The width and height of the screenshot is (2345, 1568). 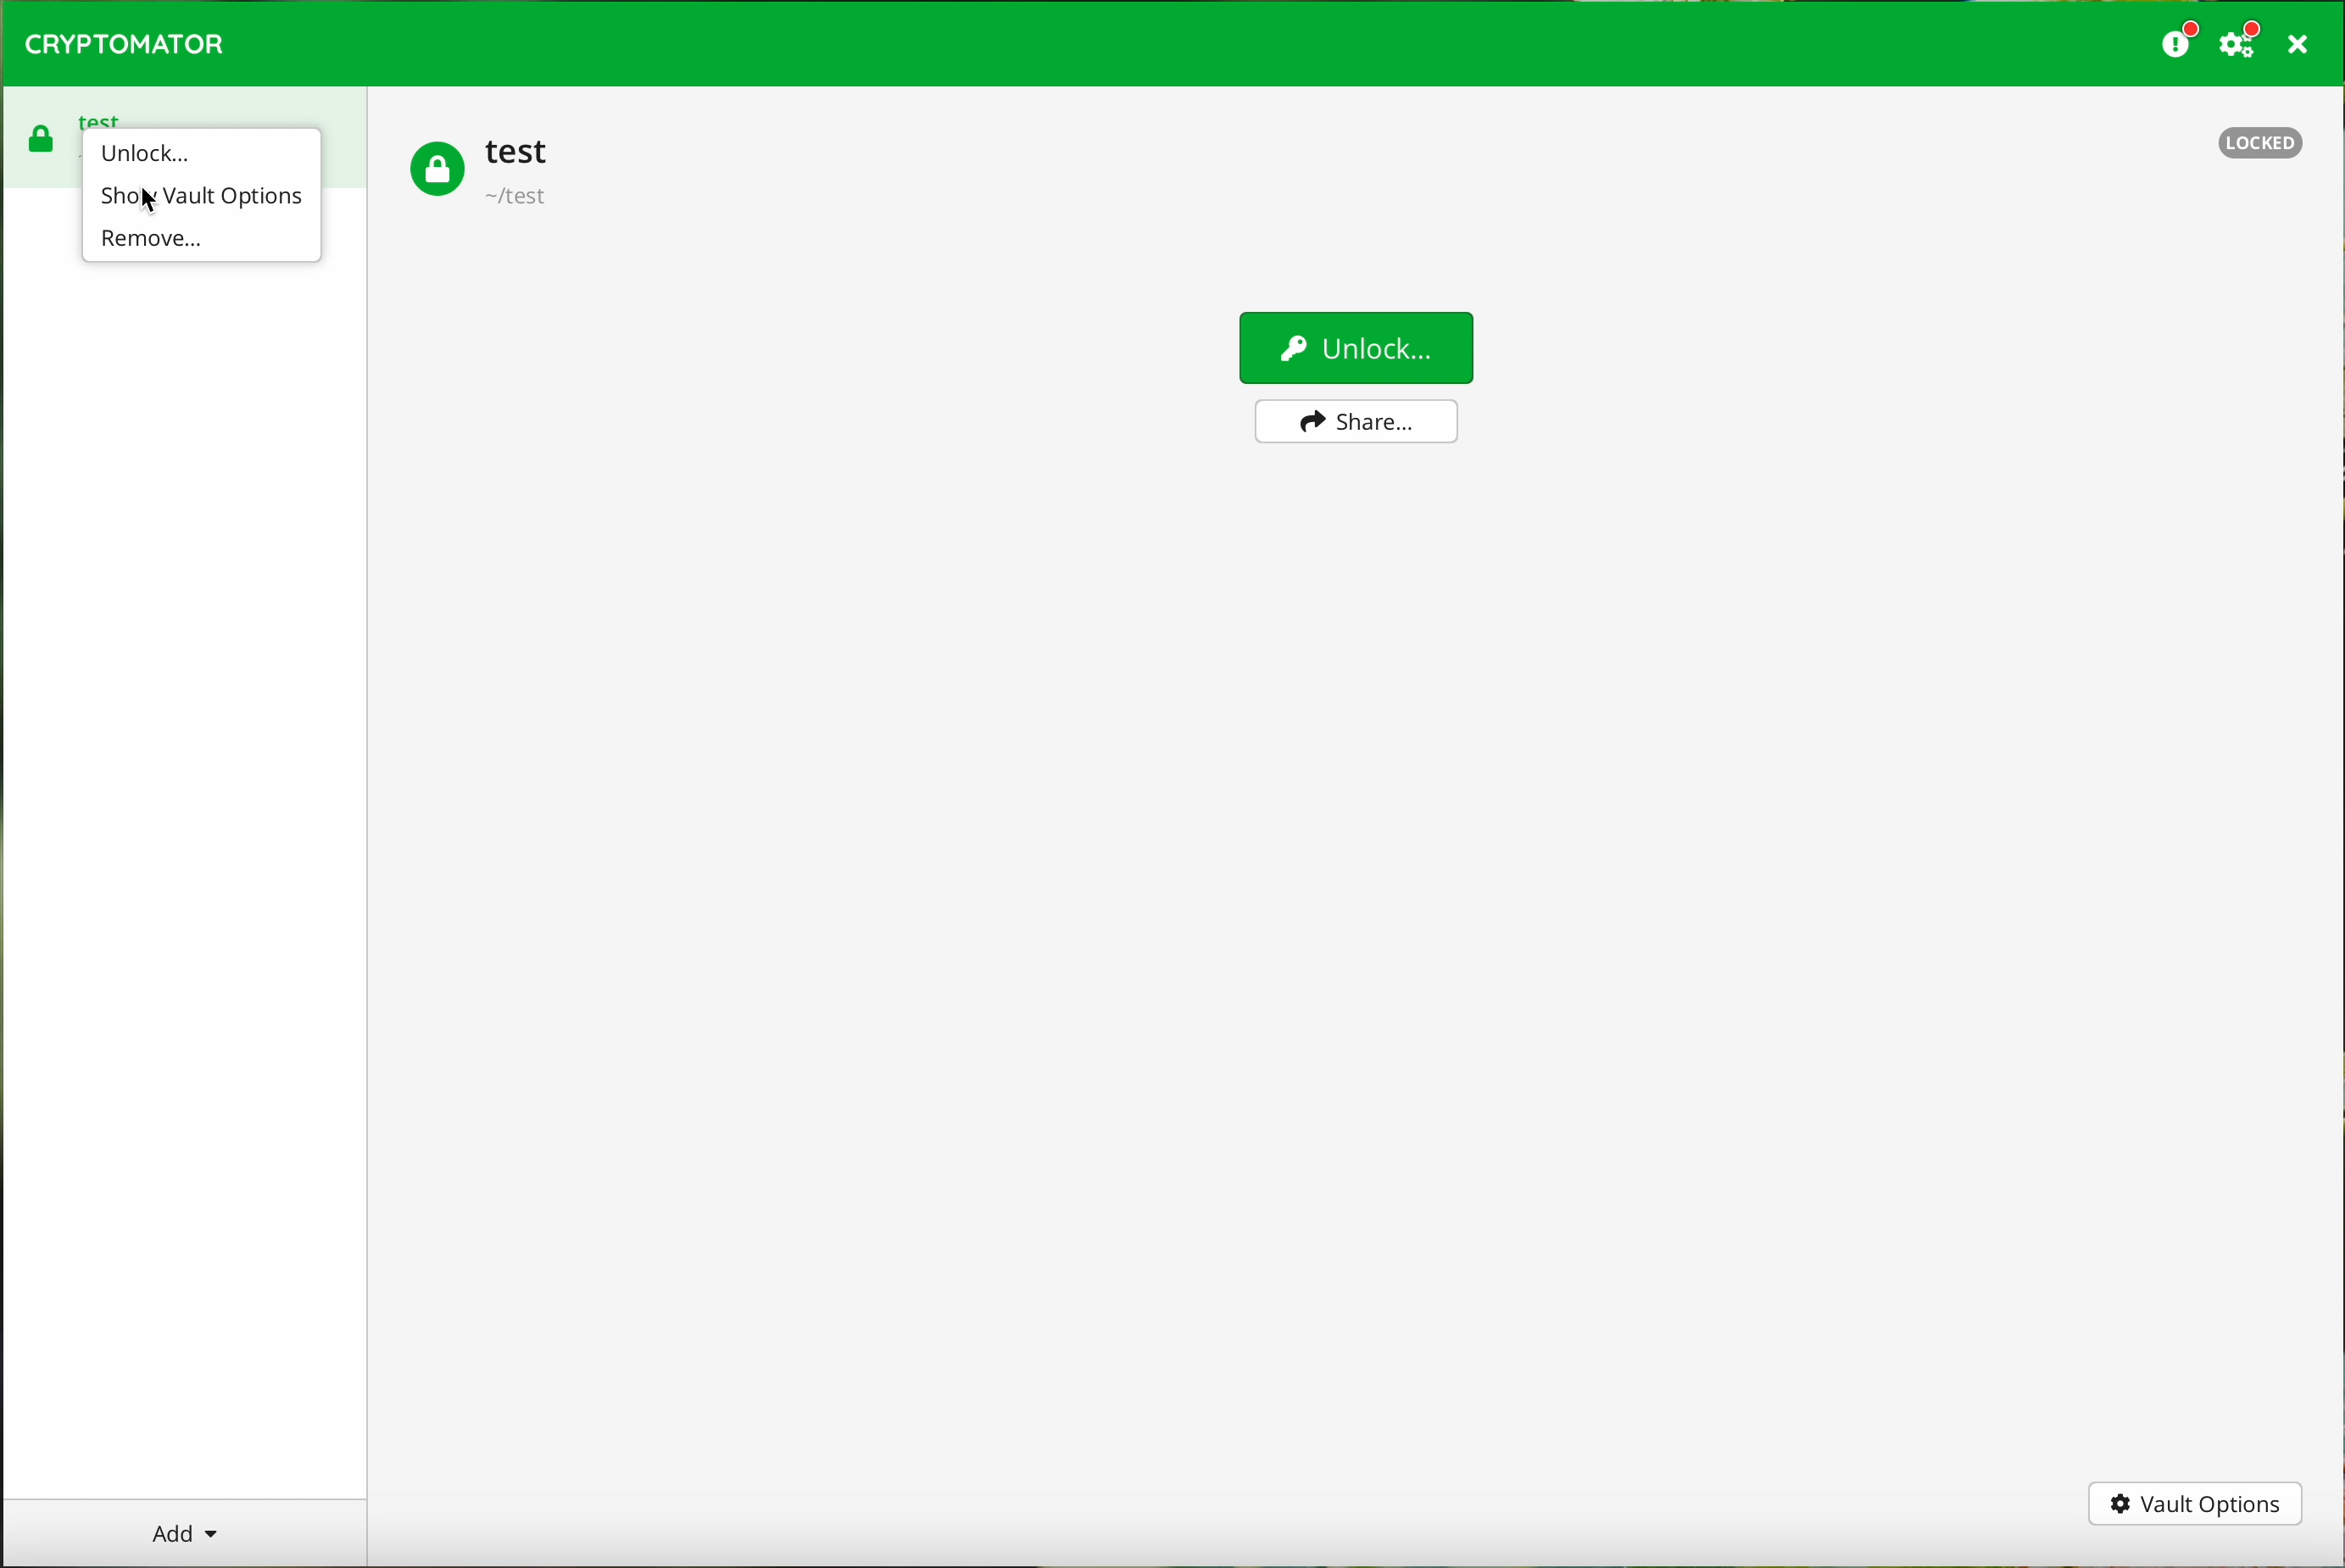 I want to click on cursor, so click(x=154, y=203).